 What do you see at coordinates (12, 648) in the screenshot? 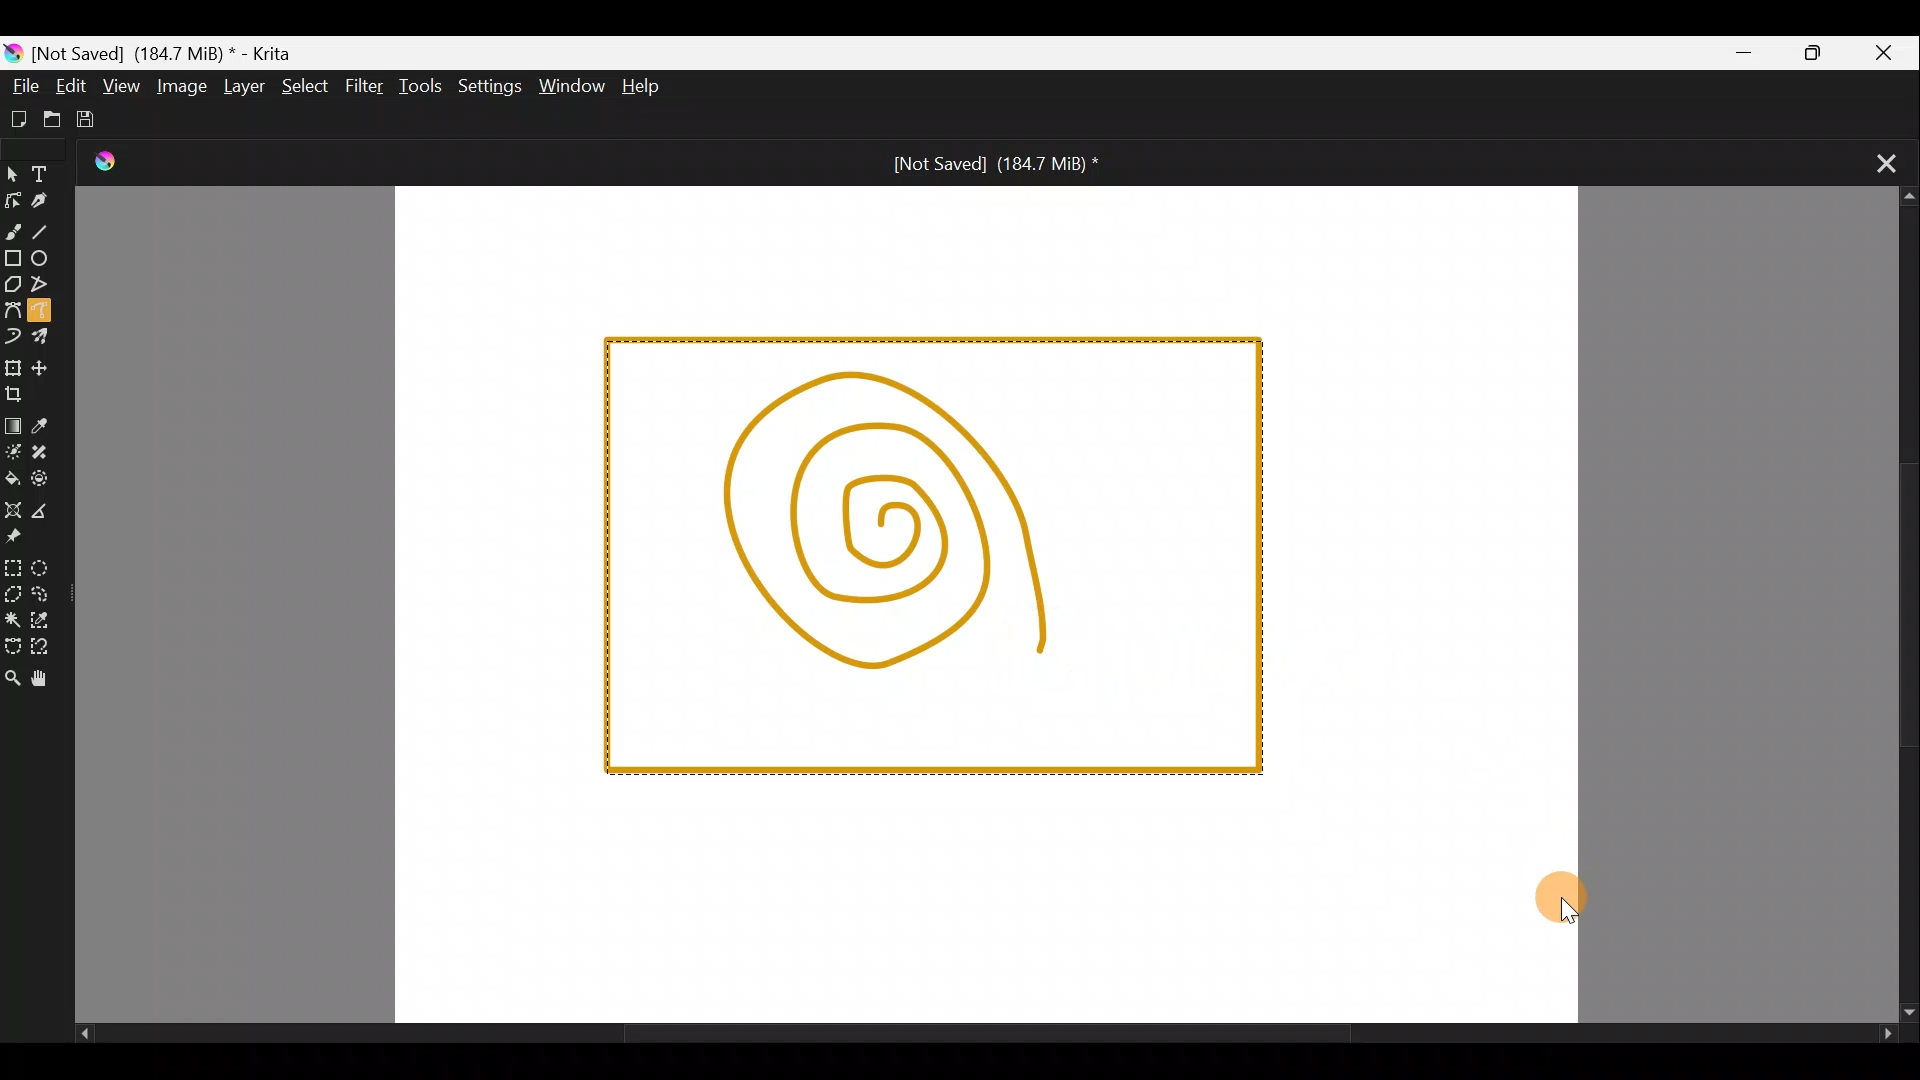
I see `Bezier curve selection tool` at bounding box center [12, 648].